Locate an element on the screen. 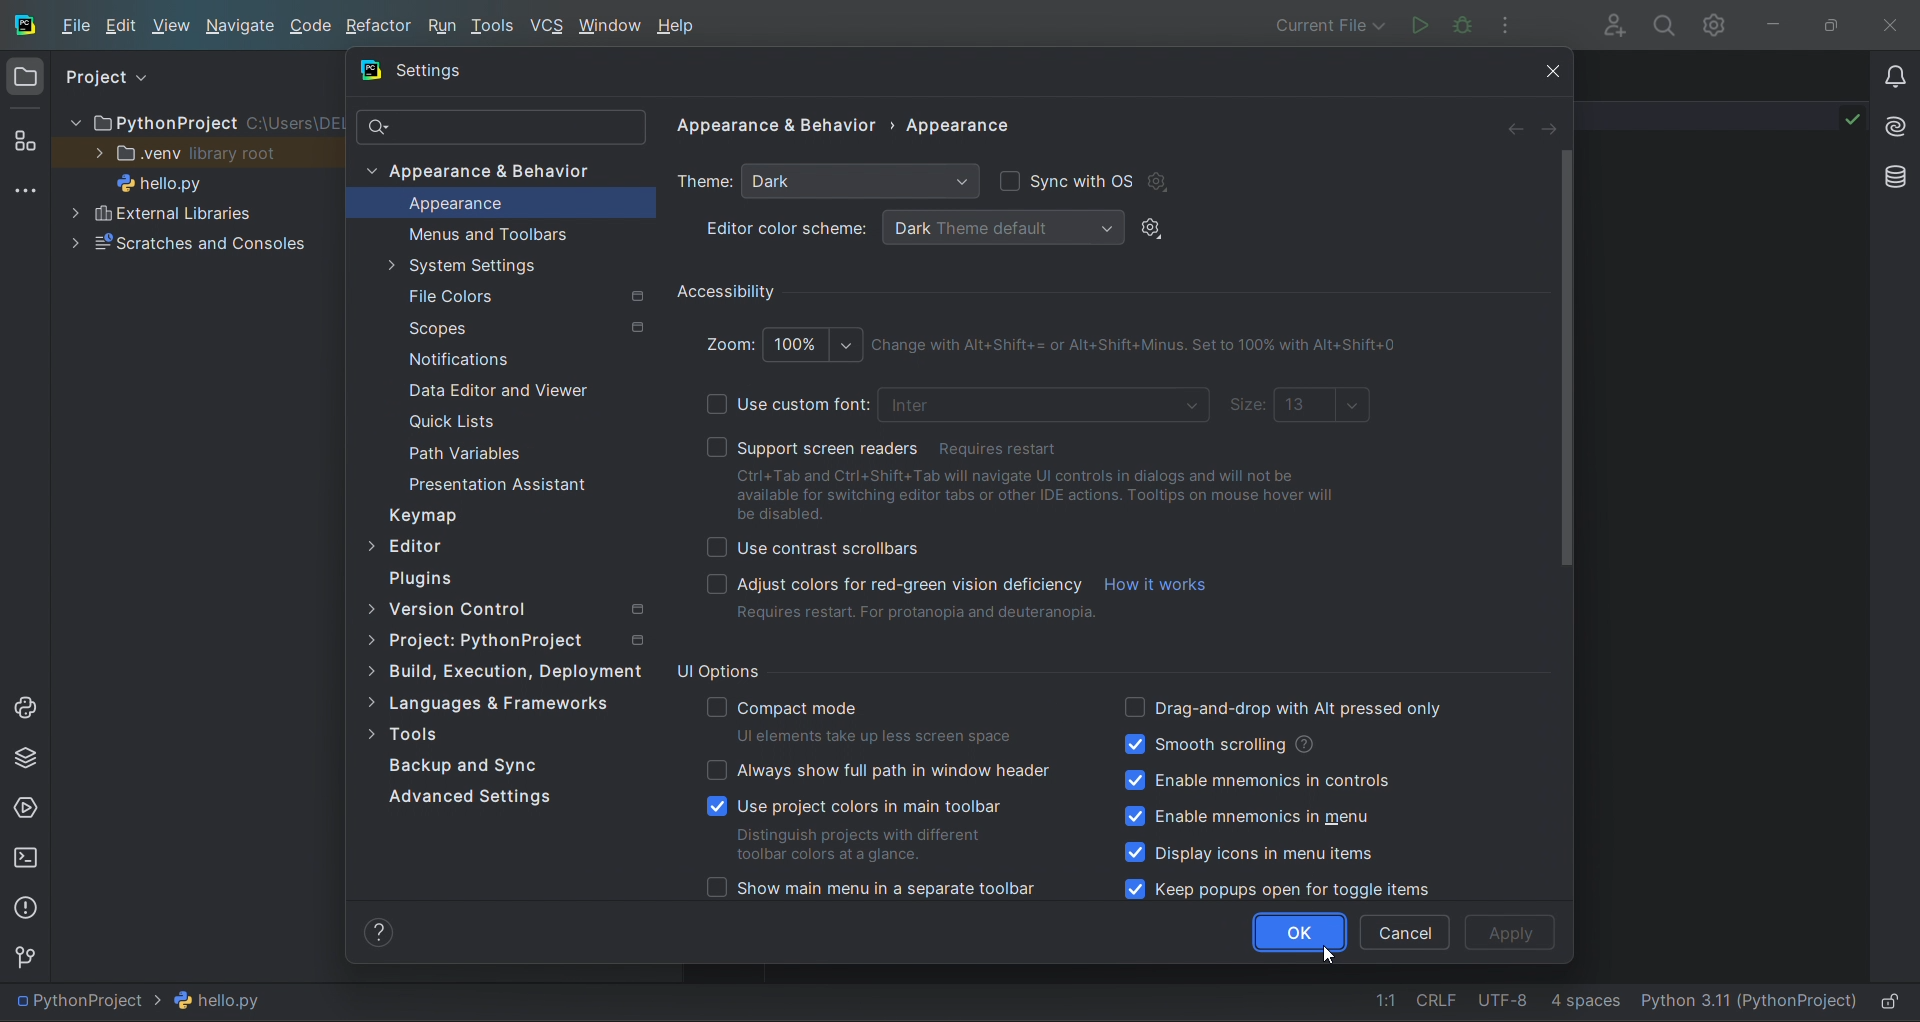  Build, Execution, Deployment is located at coordinates (503, 671).